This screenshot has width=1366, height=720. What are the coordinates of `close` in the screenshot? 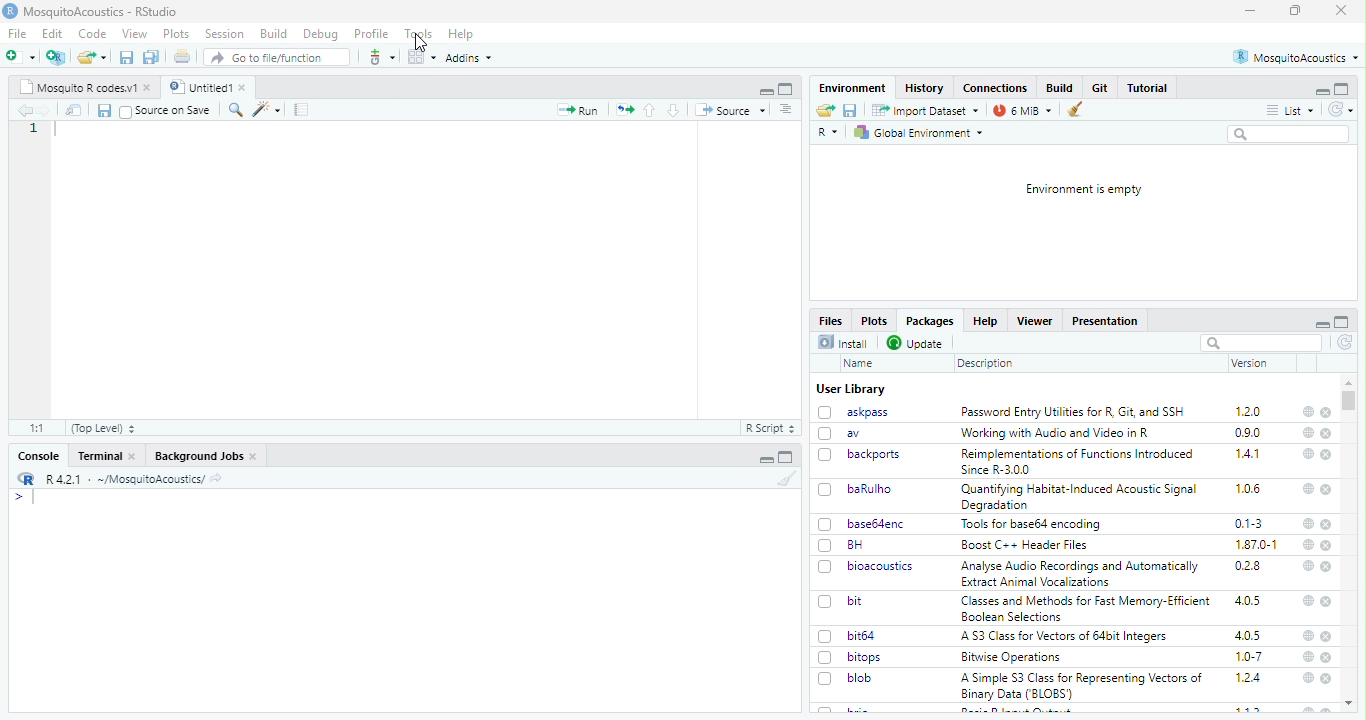 It's located at (1328, 546).